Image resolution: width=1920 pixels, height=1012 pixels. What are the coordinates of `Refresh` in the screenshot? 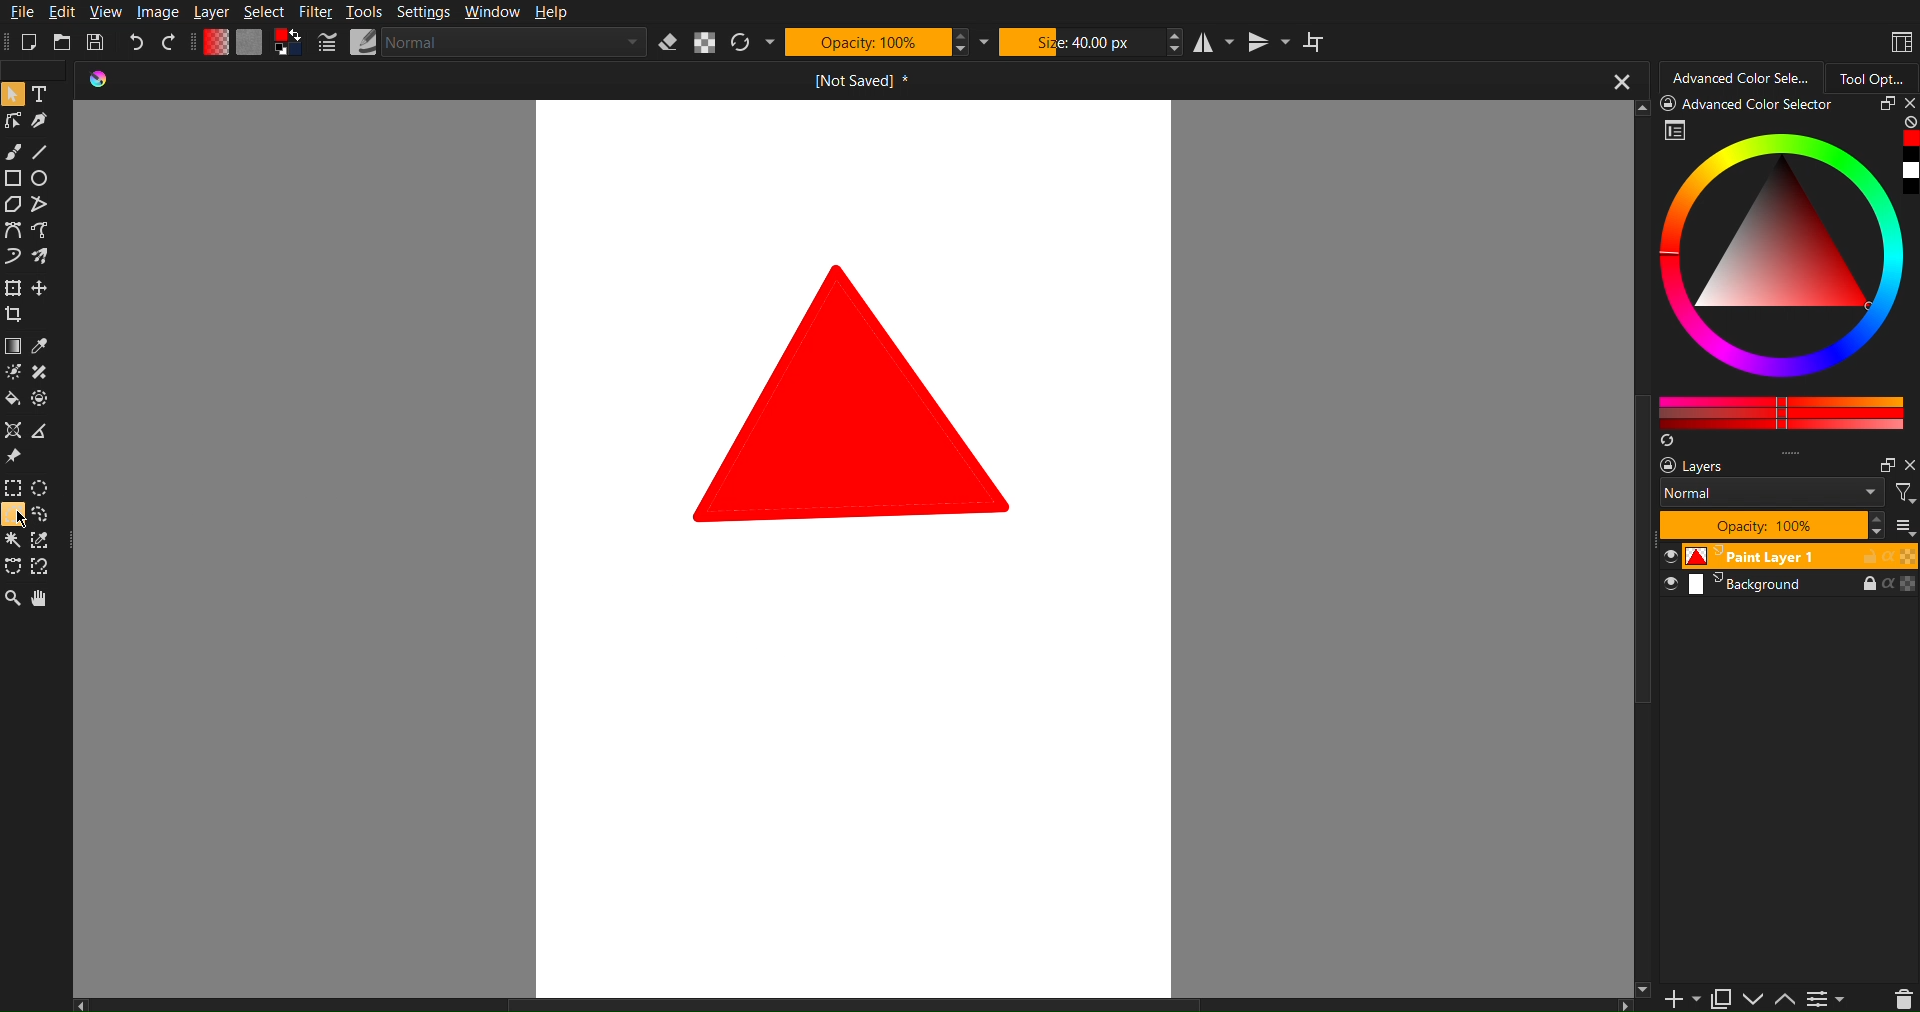 It's located at (745, 43).